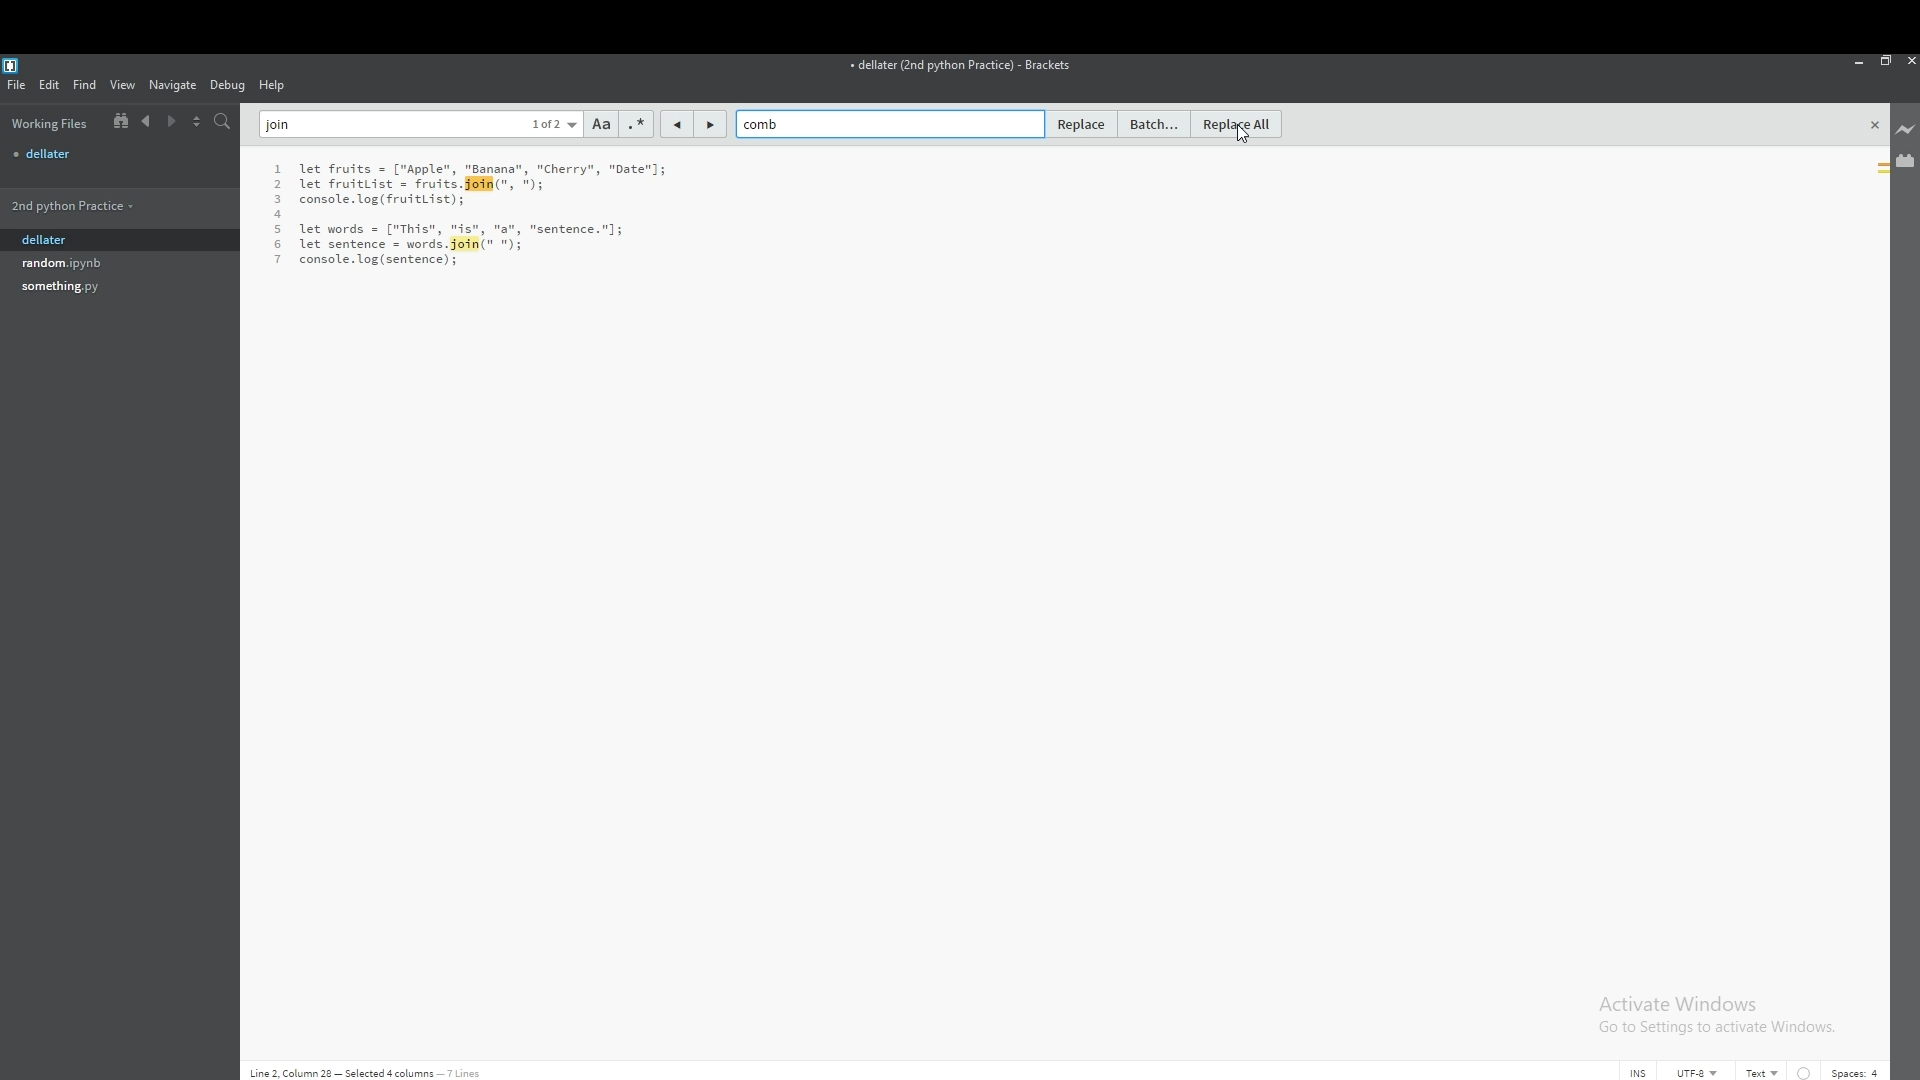 This screenshot has height=1080, width=1920. What do you see at coordinates (174, 84) in the screenshot?
I see `navigate` at bounding box center [174, 84].